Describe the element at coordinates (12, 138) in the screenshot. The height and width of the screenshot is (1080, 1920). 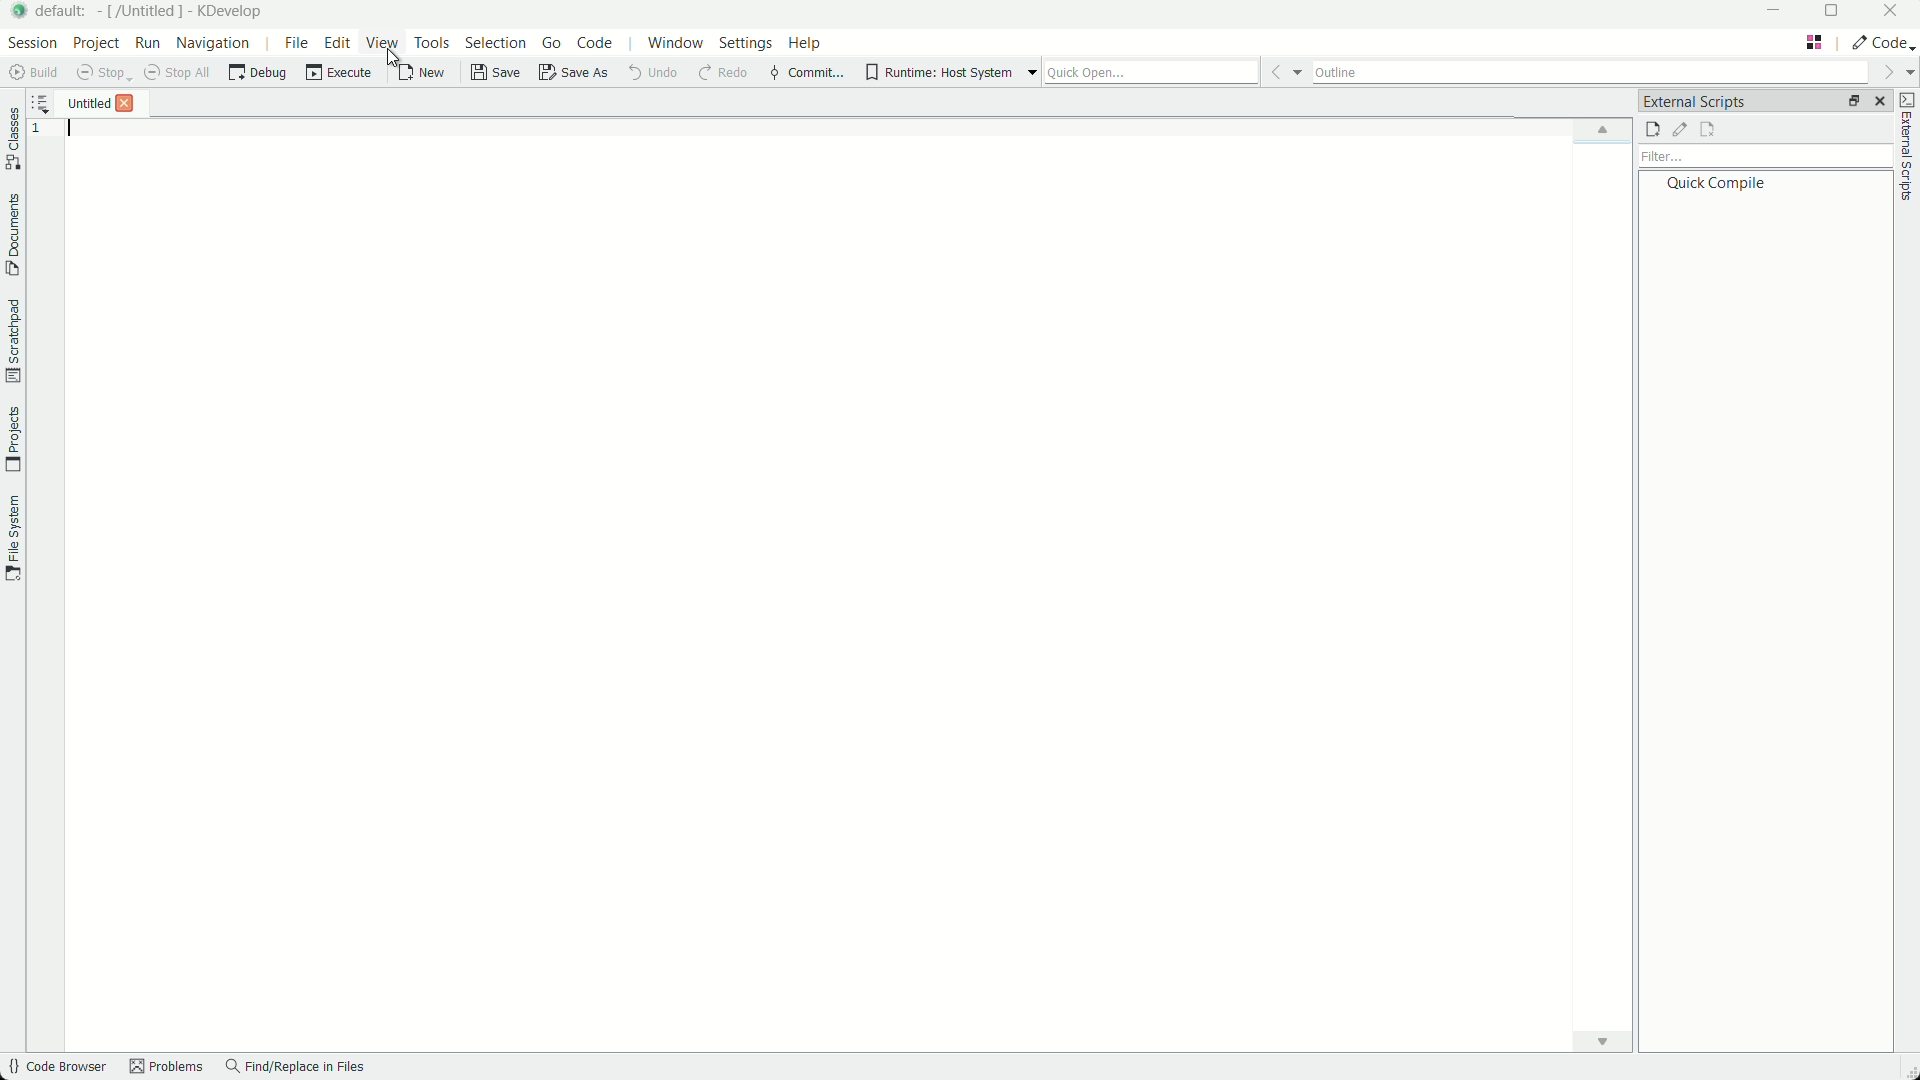
I see `classes` at that location.